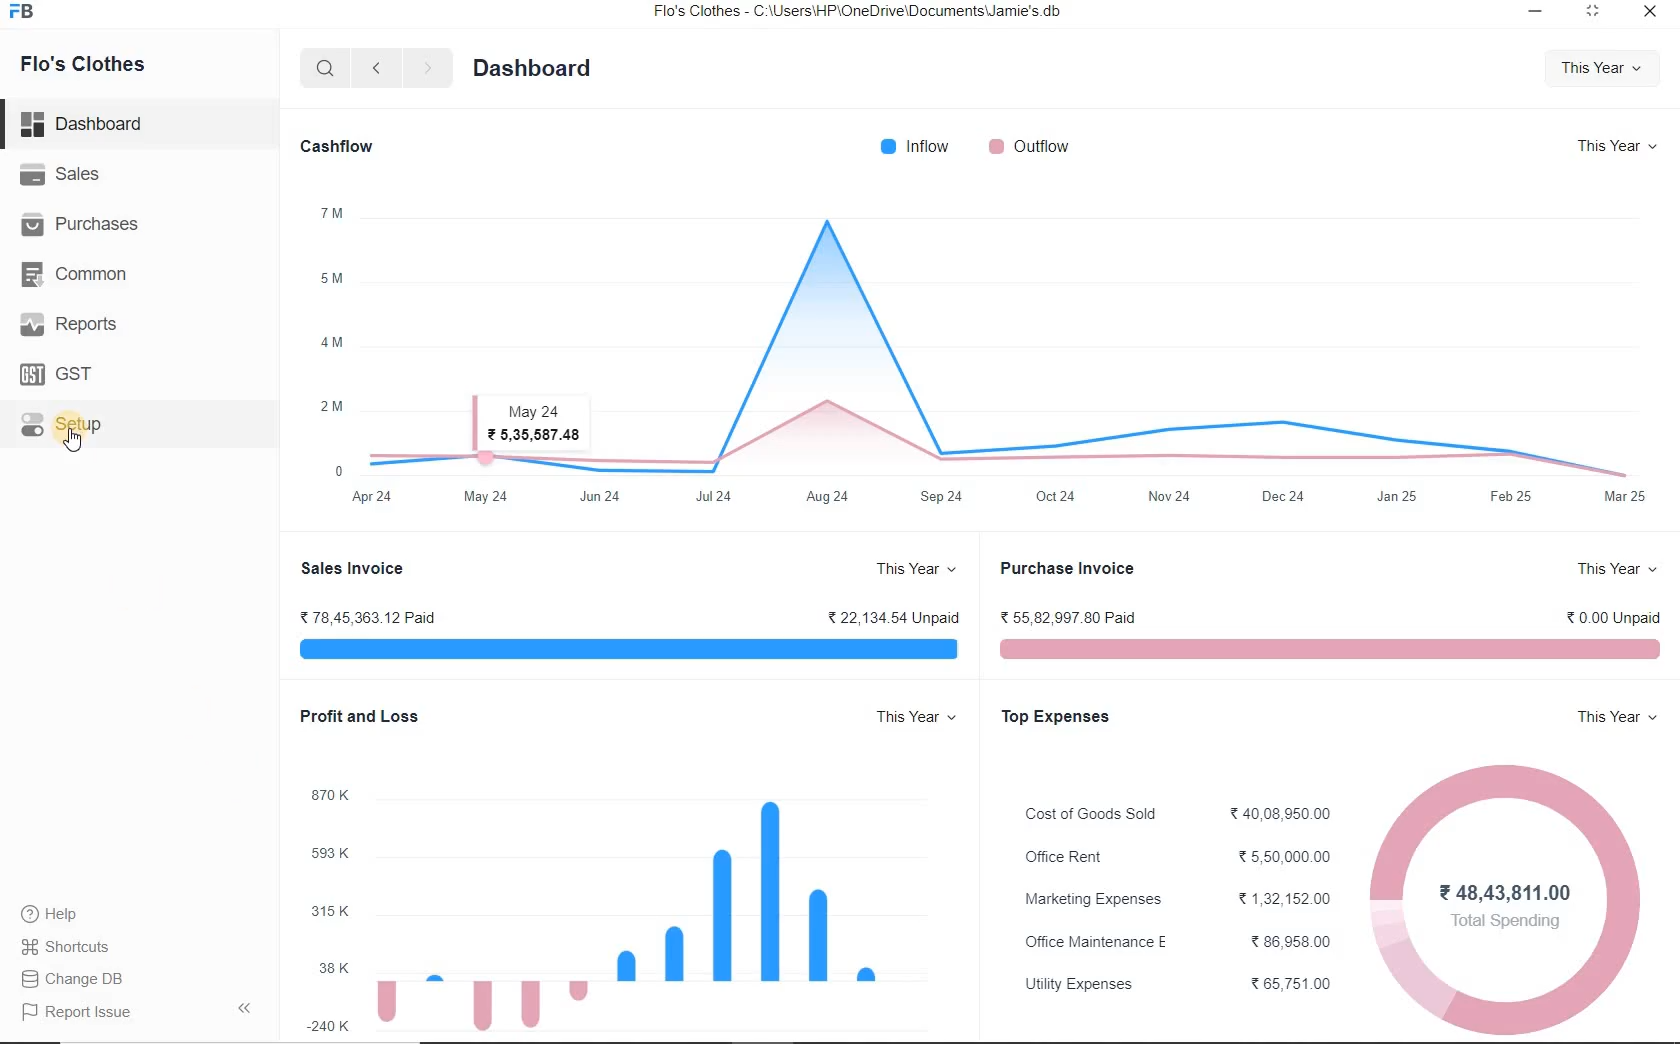  What do you see at coordinates (368, 617) in the screenshot?
I see `78,45,363.12 Paid` at bounding box center [368, 617].